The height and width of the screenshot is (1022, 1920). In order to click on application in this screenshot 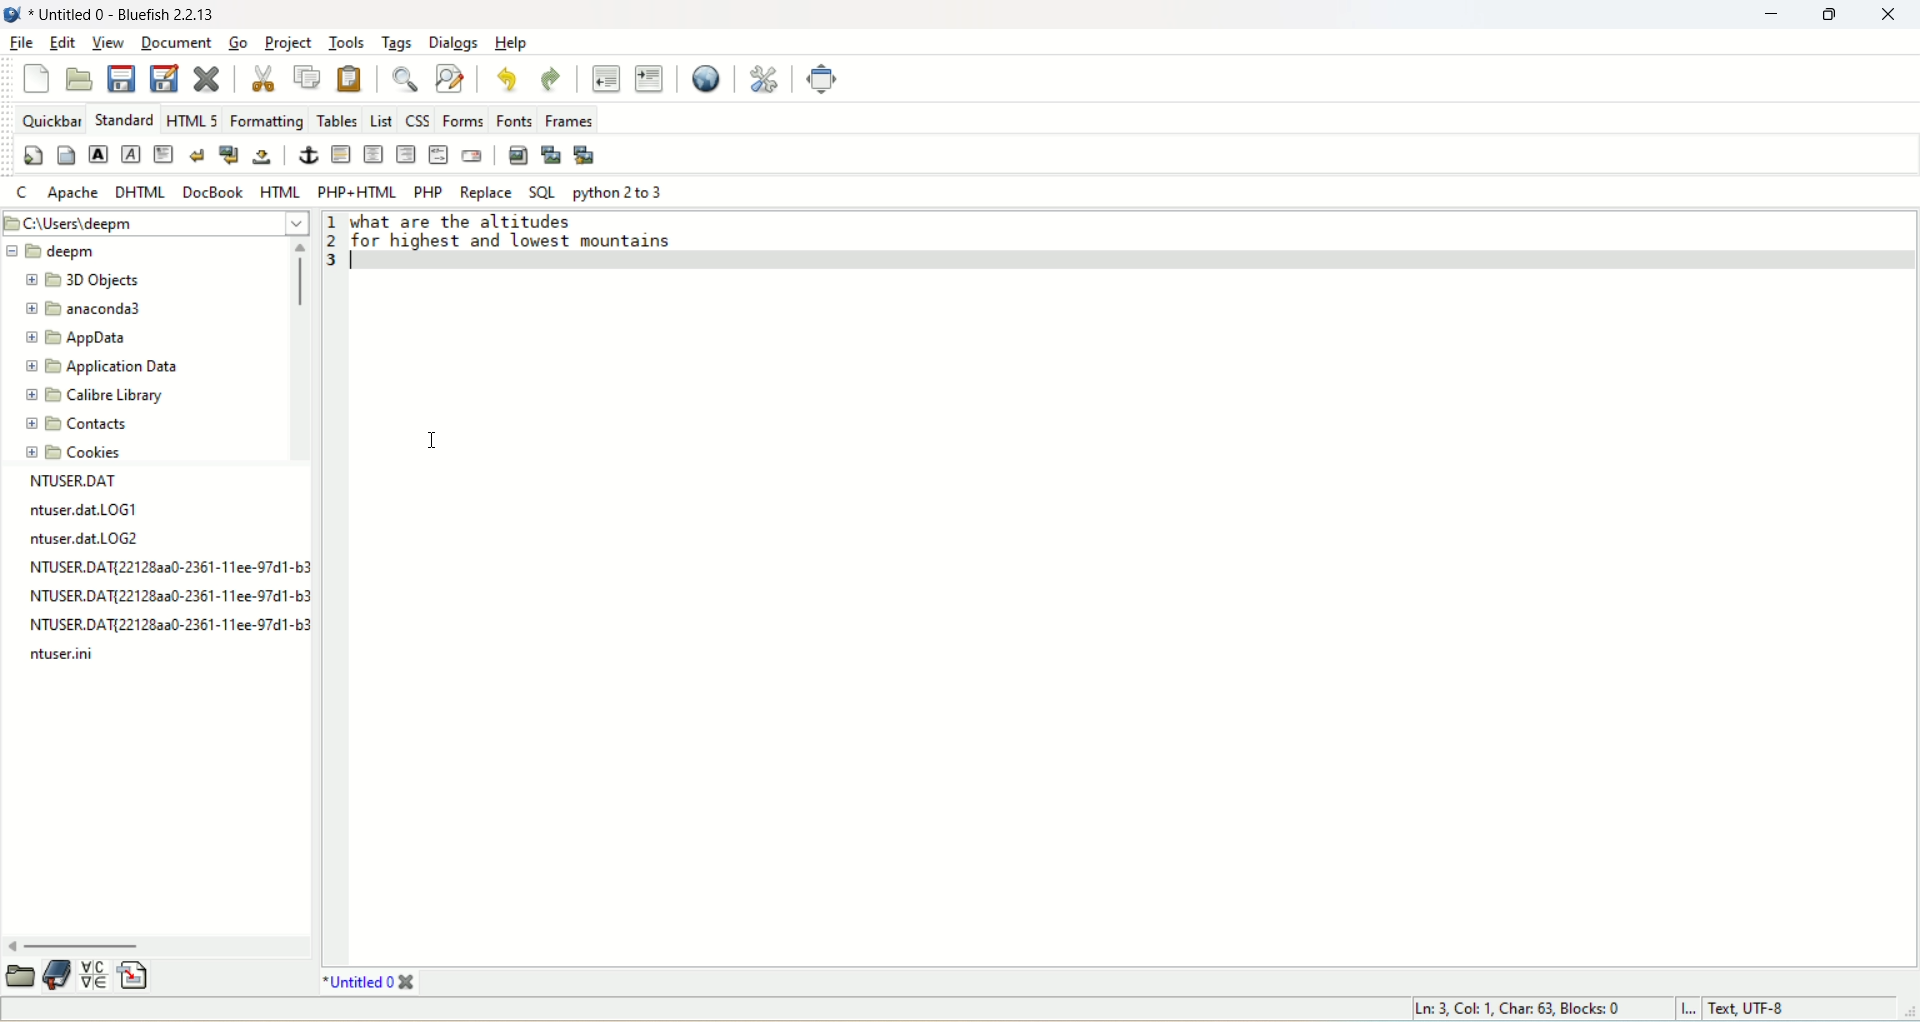, I will do `click(102, 368)`.